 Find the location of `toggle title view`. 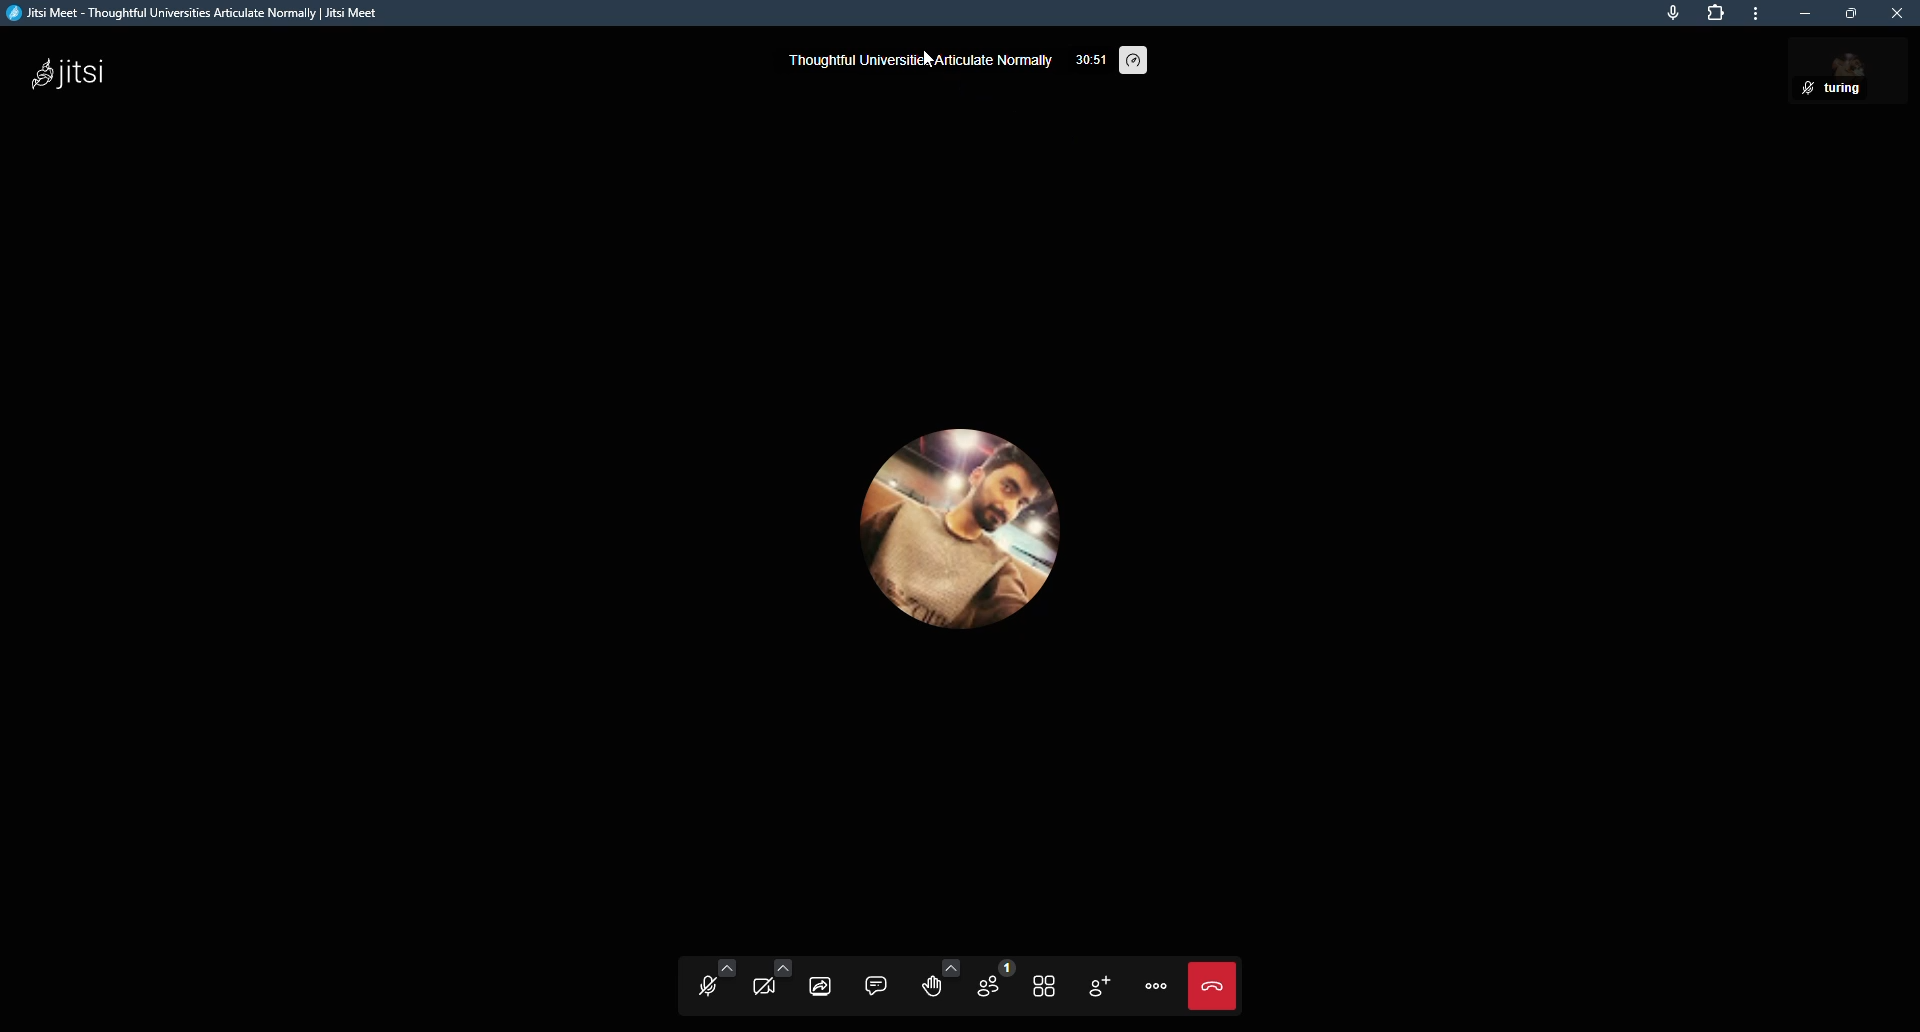

toggle title view is located at coordinates (1045, 985).